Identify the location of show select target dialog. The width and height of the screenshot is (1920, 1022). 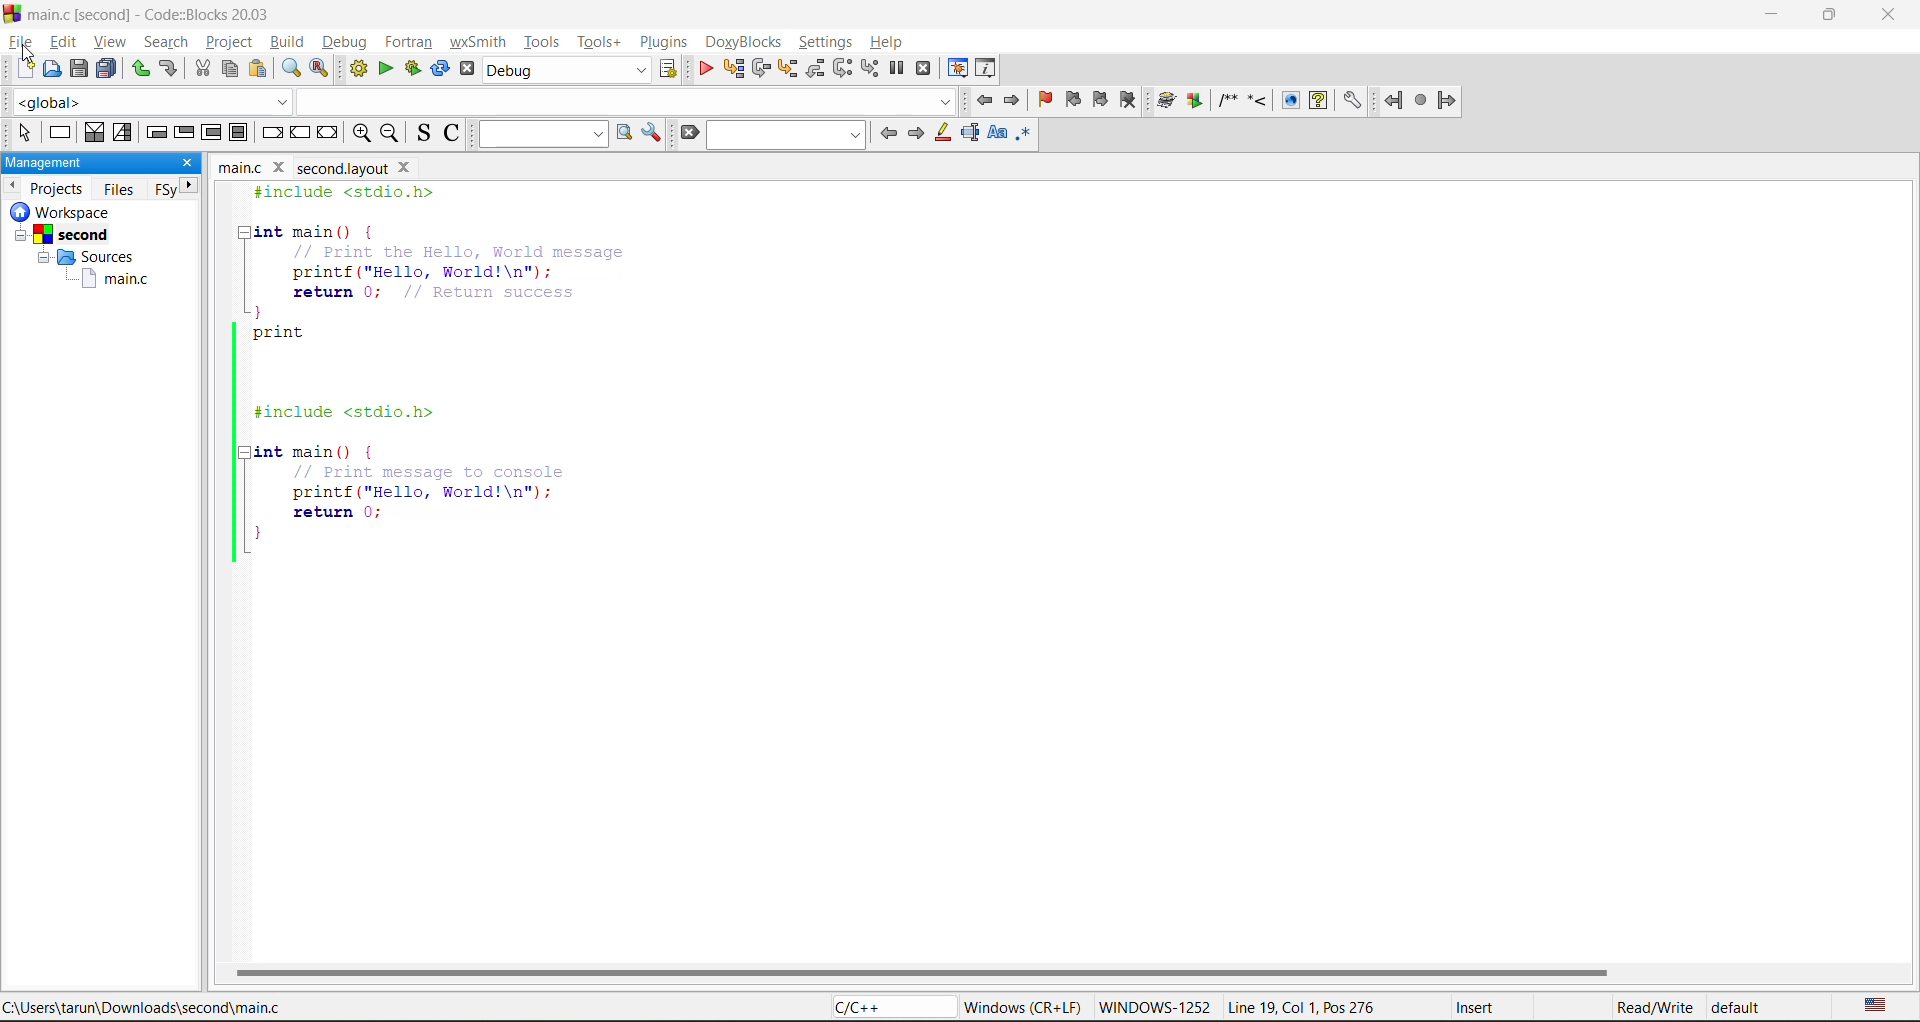
(671, 71).